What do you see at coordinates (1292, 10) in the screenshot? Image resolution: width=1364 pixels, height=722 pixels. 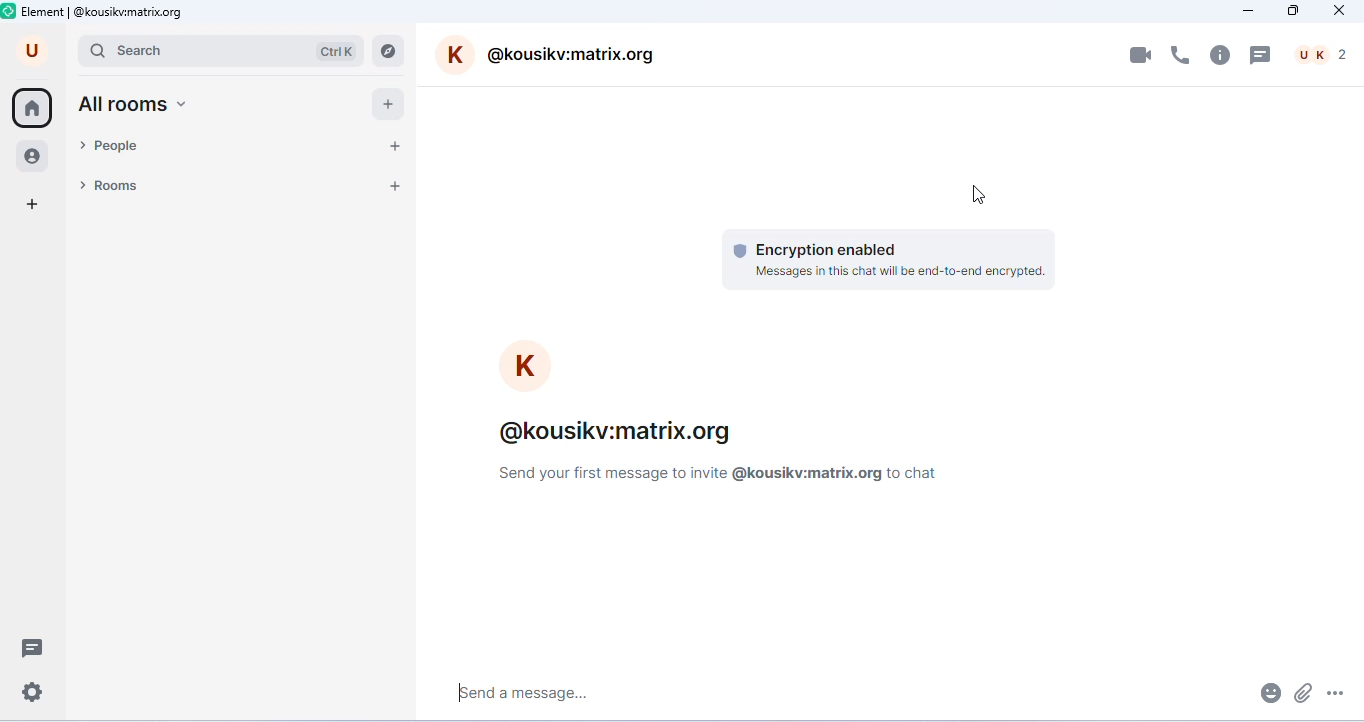 I see `maximize` at bounding box center [1292, 10].